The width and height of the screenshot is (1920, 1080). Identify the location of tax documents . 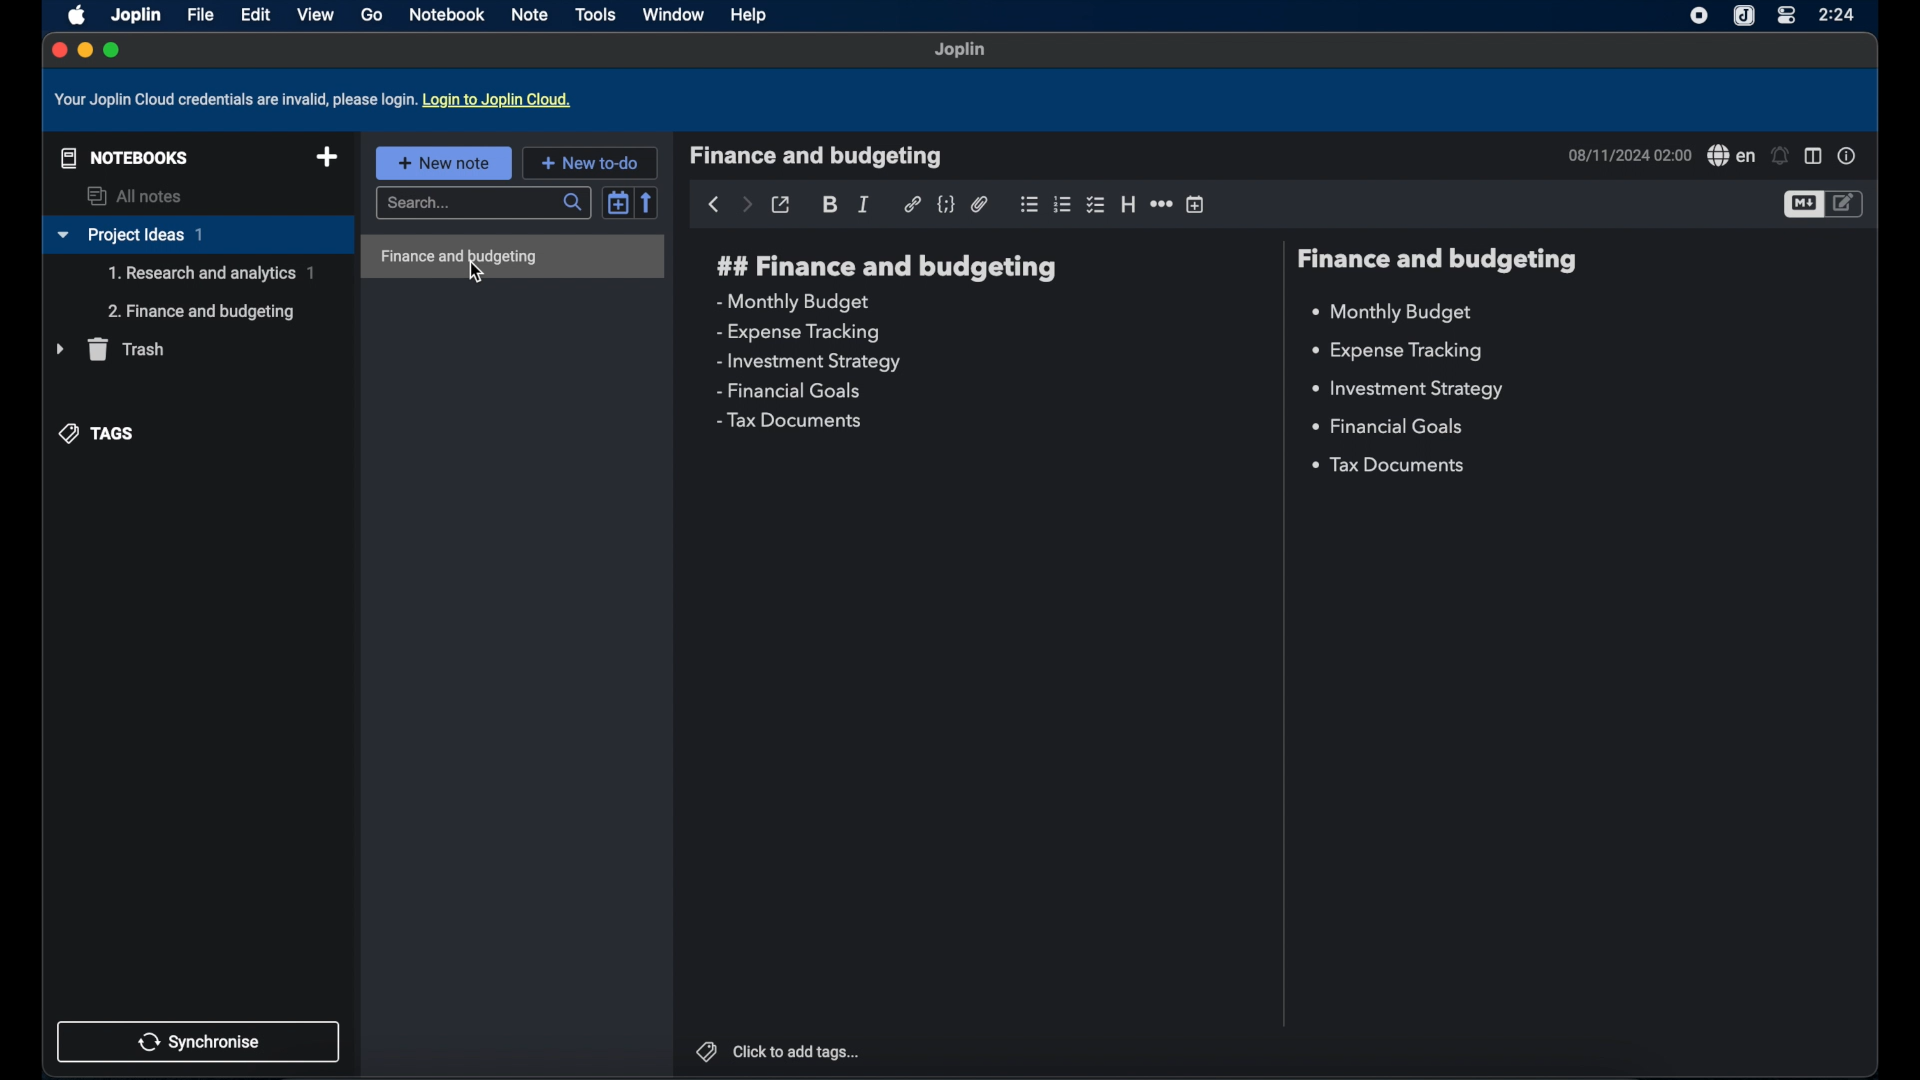
(788, 420).